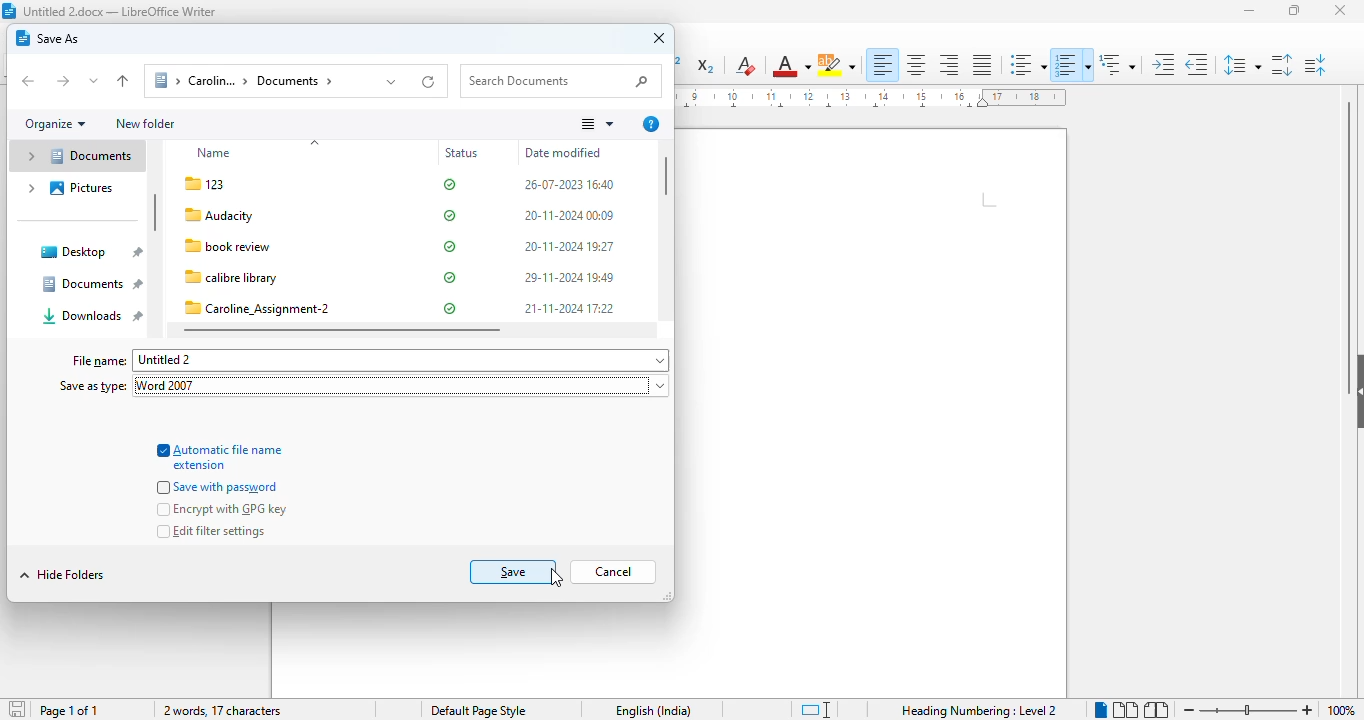  I want to click on documents, so click(75, 156).